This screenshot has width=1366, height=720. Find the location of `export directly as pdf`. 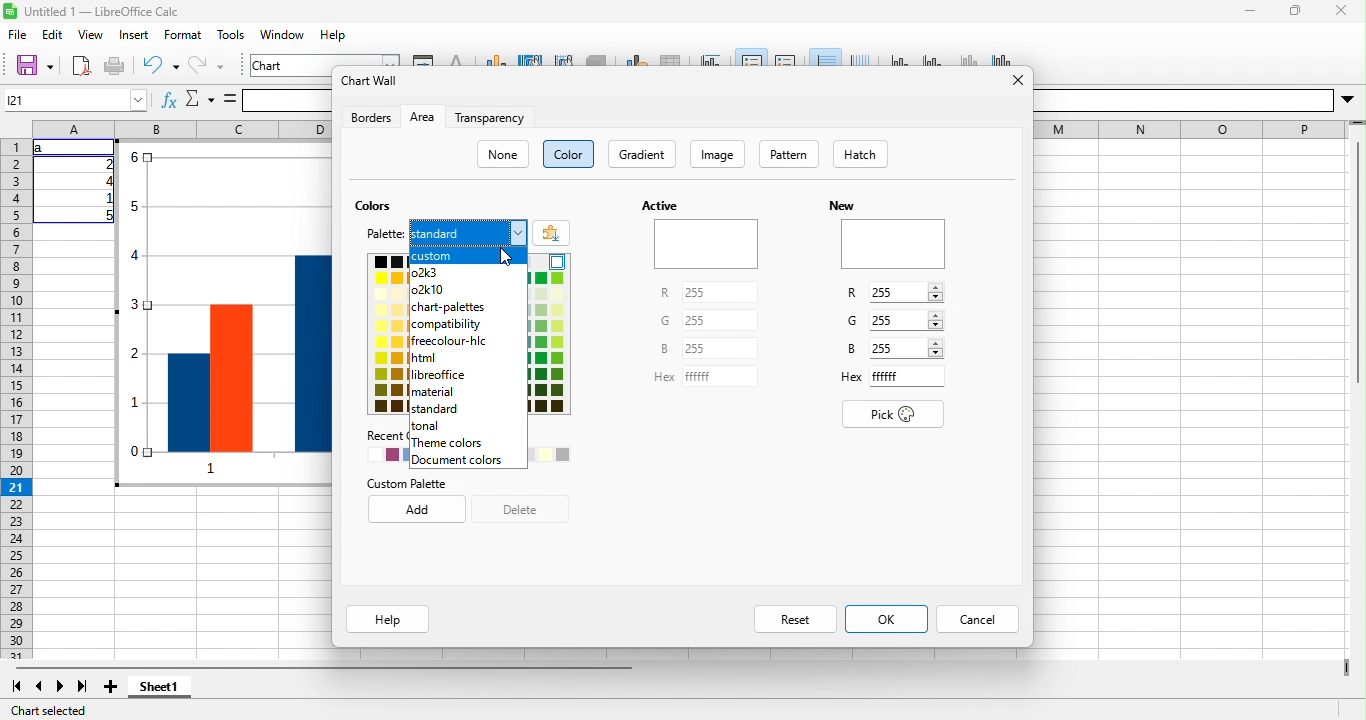

export directly as pdf is located at coordinates (81, 66).